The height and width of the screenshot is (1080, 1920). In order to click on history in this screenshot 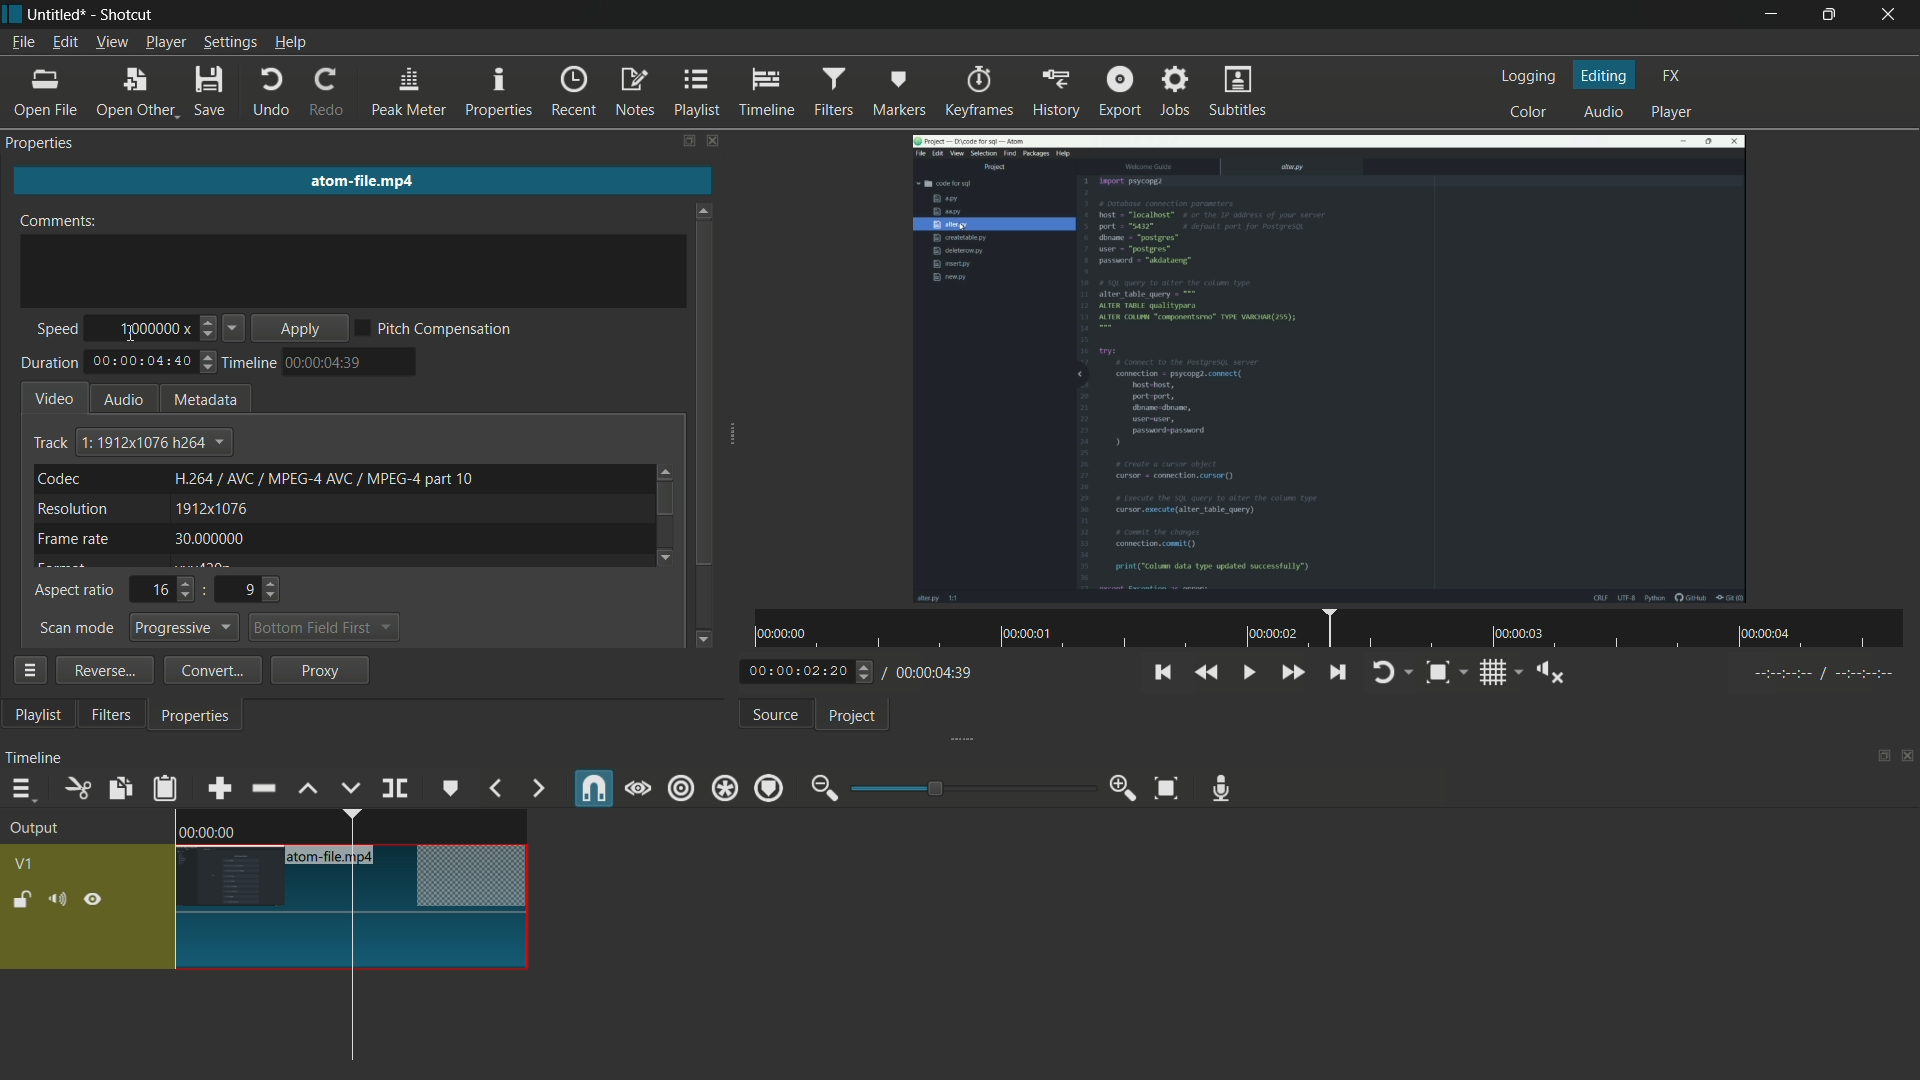, I will do `click(1055, 92)`.